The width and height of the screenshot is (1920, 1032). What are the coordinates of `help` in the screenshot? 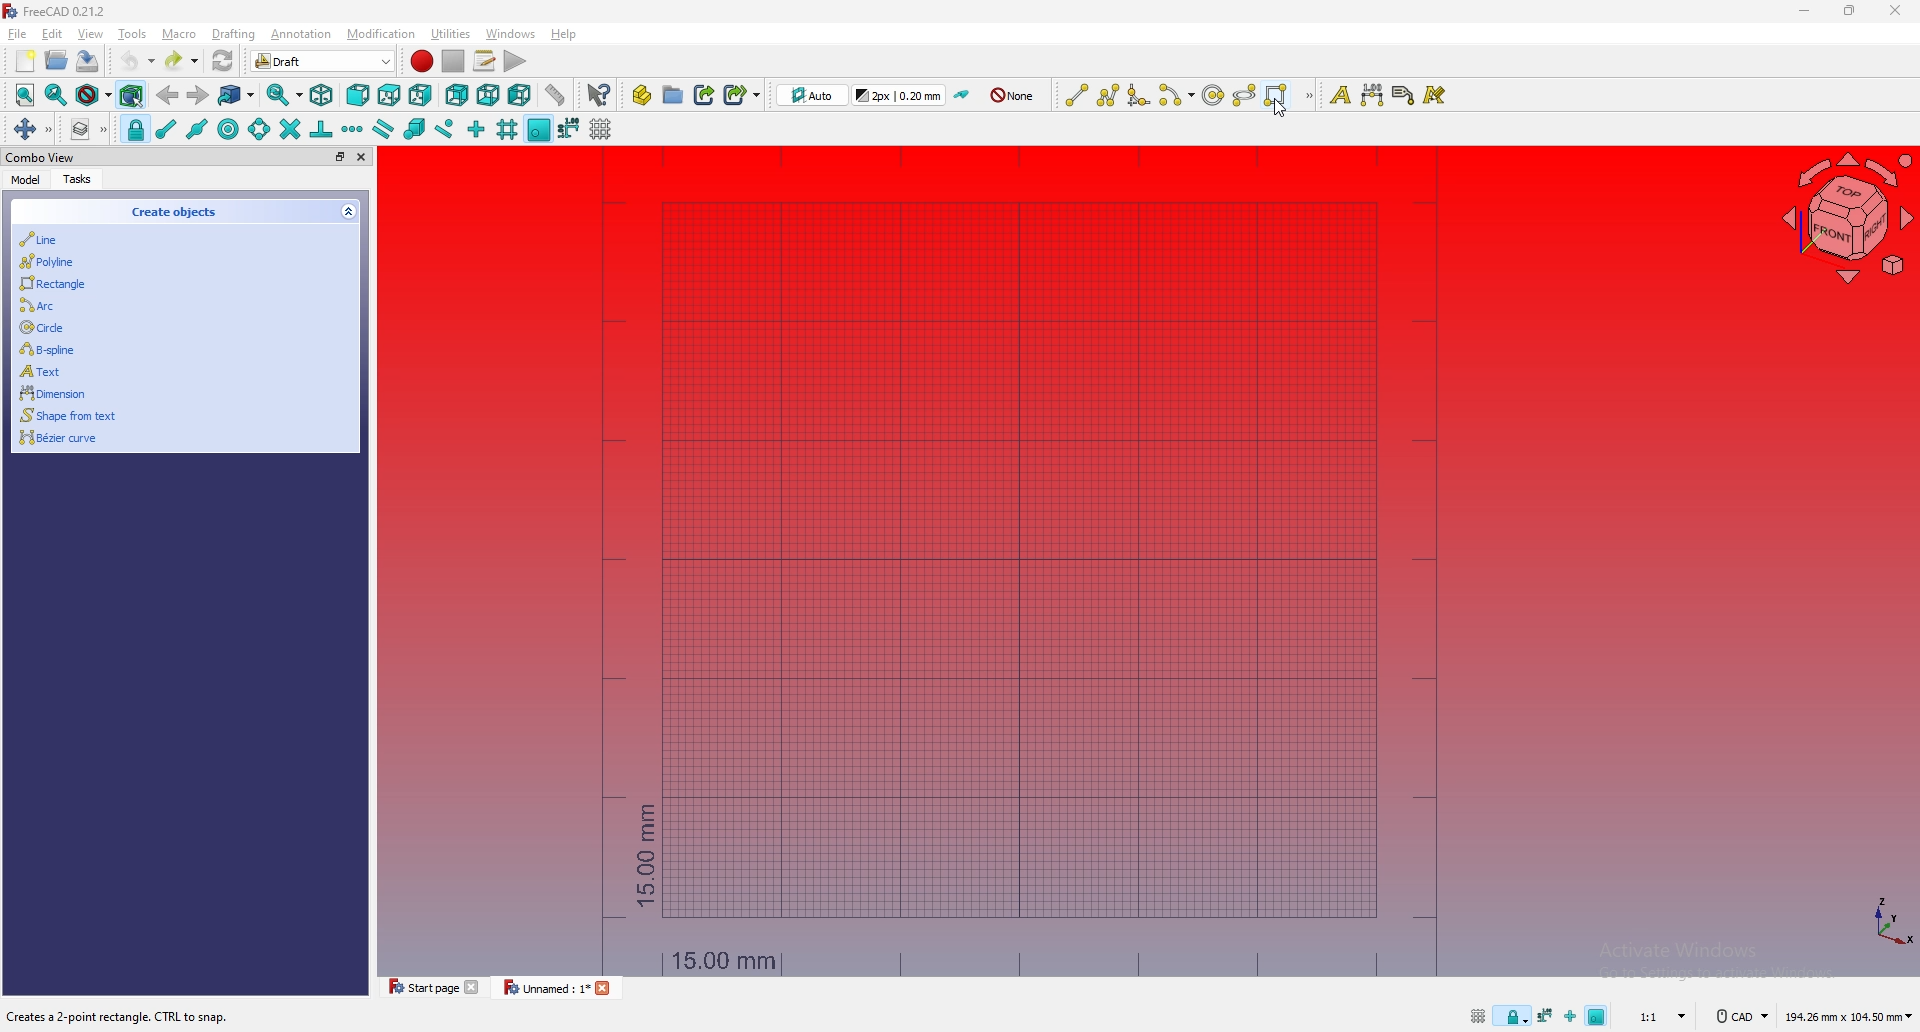 It's located at (563, 34).